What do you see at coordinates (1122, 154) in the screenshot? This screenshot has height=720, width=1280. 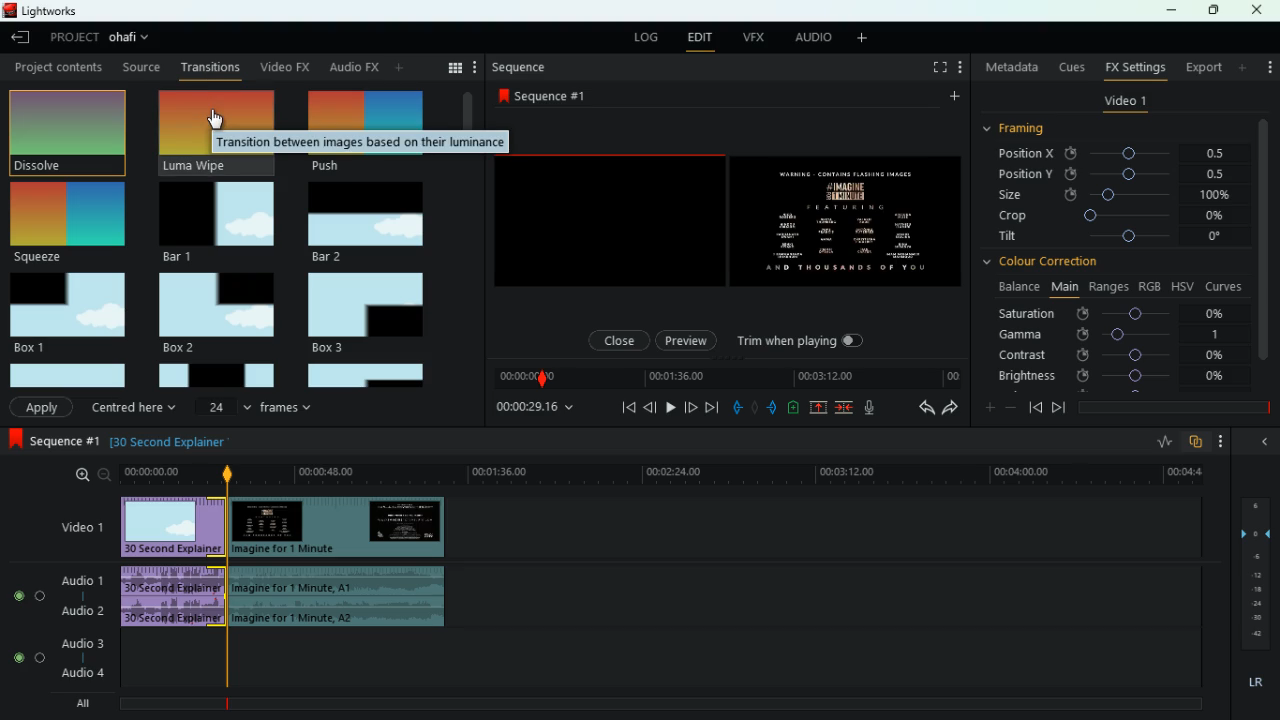 I see `position x` at bounding box center [1122, 154].